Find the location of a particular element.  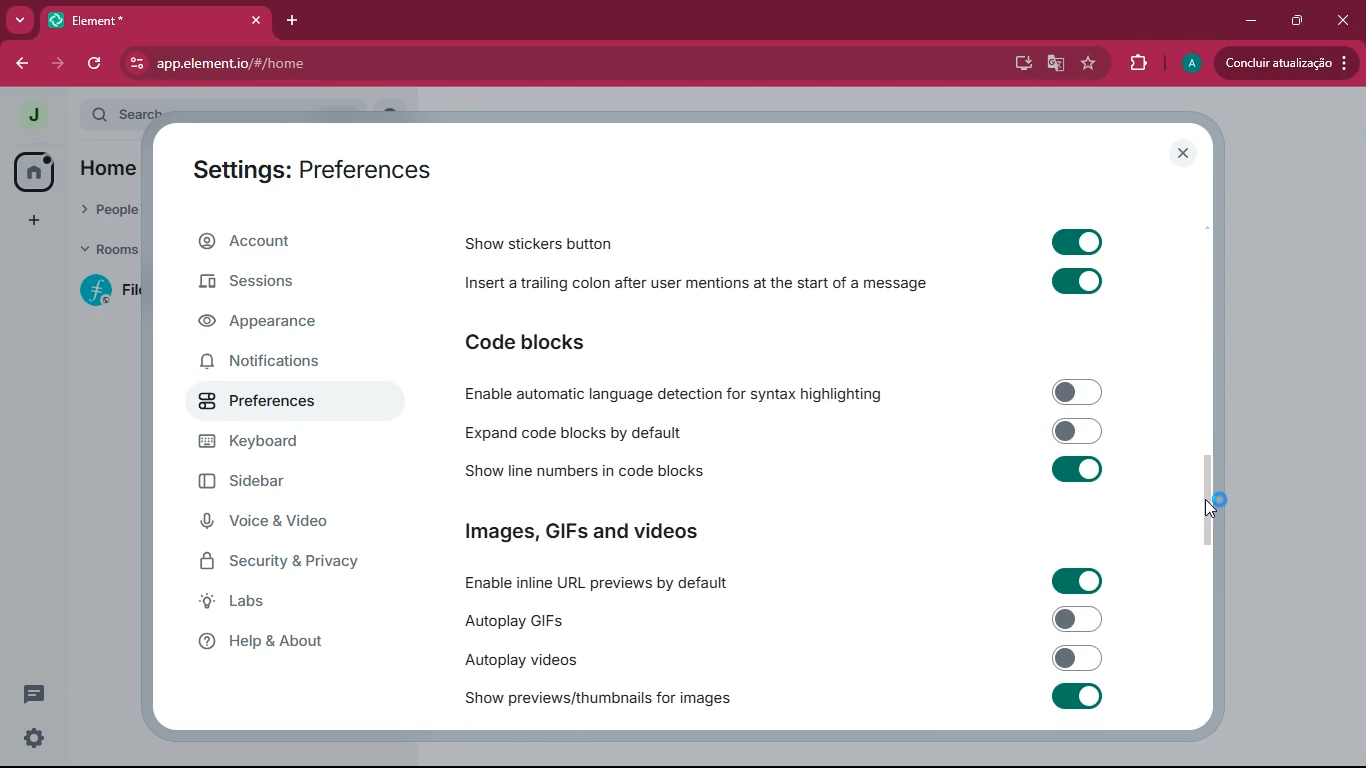

more is located at coordinates (22, 19).